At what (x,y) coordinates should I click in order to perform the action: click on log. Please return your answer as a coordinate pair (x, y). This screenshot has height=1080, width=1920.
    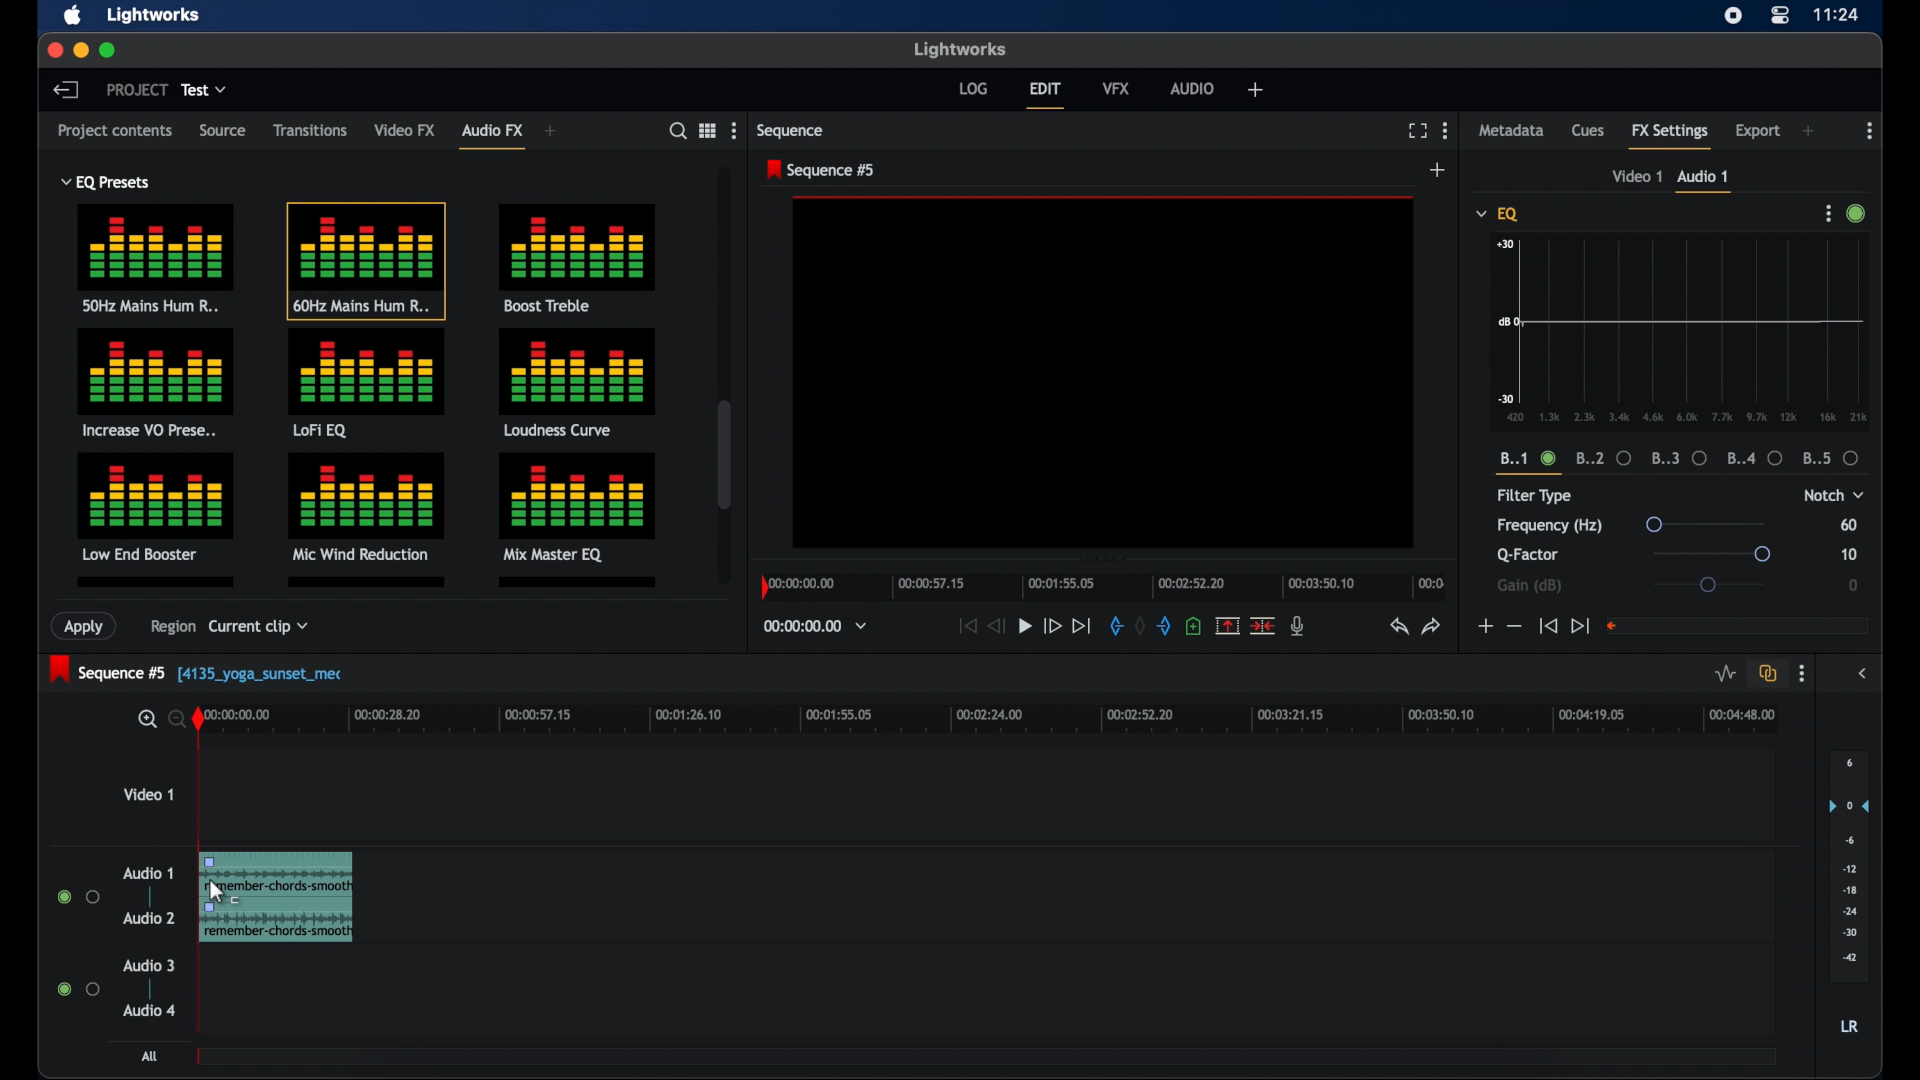
    Looking at the image, I should click on (973, 89).